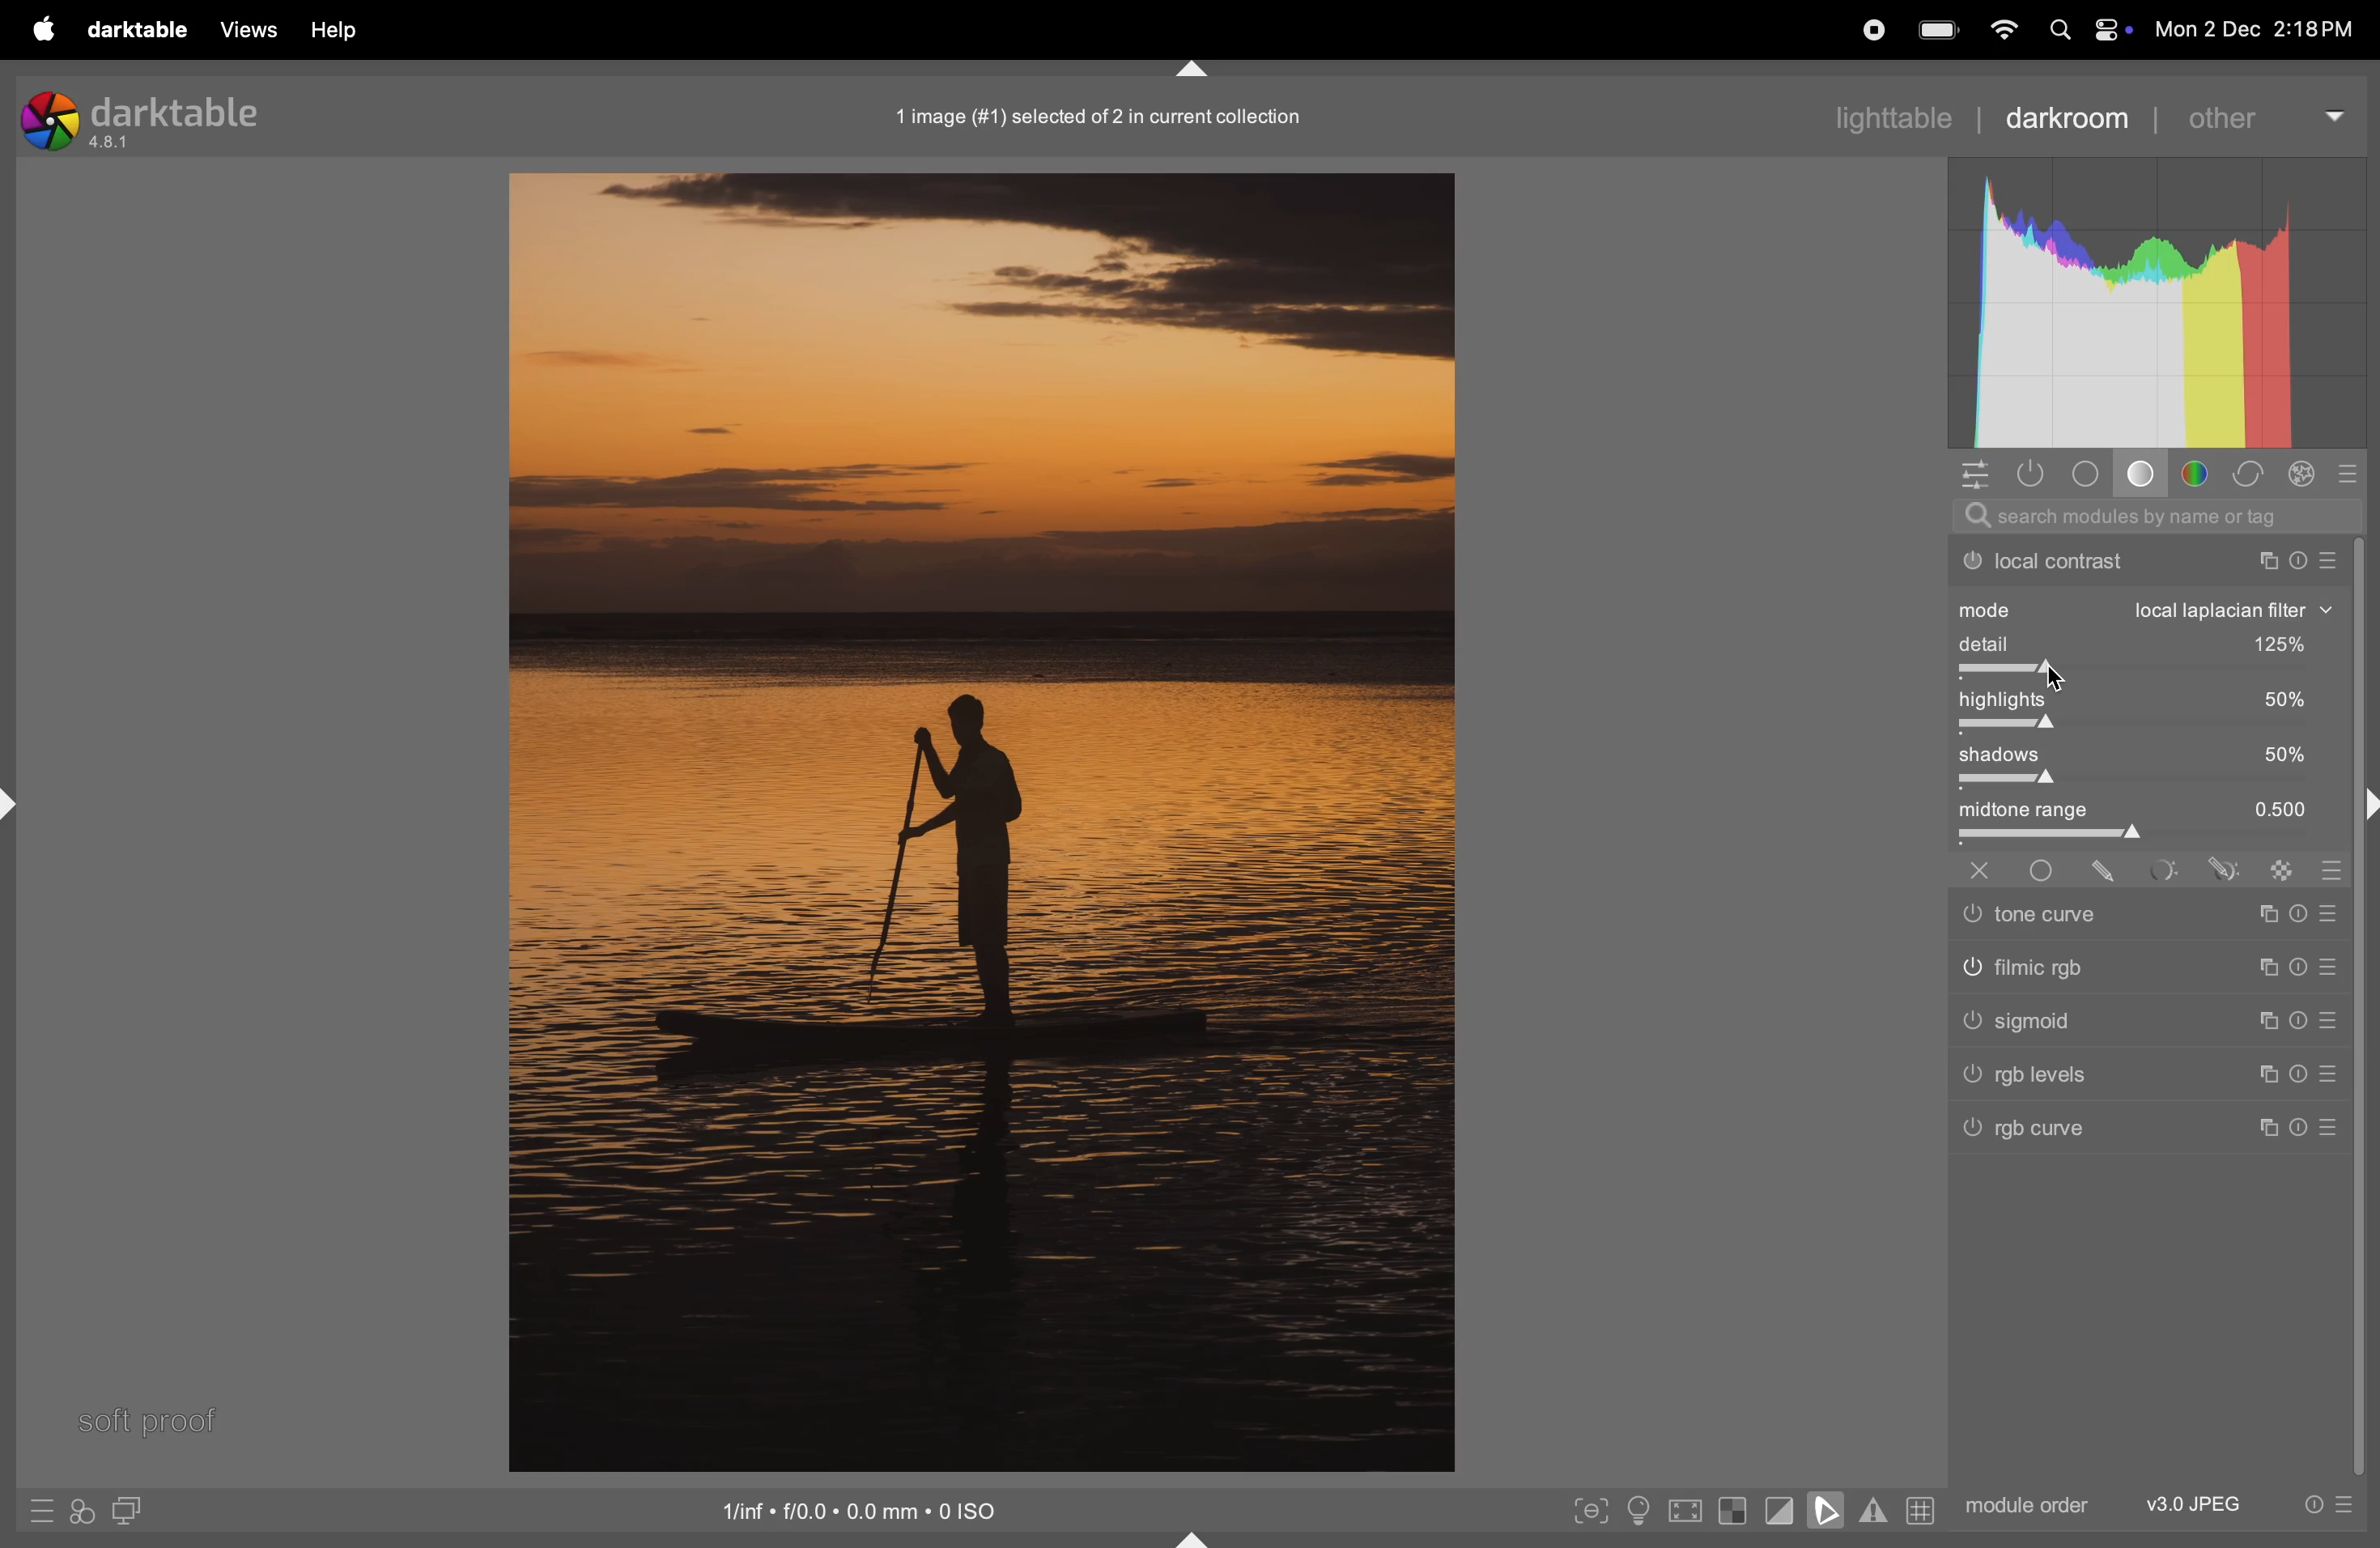  I want to click on apple menu, so click(42, 28).